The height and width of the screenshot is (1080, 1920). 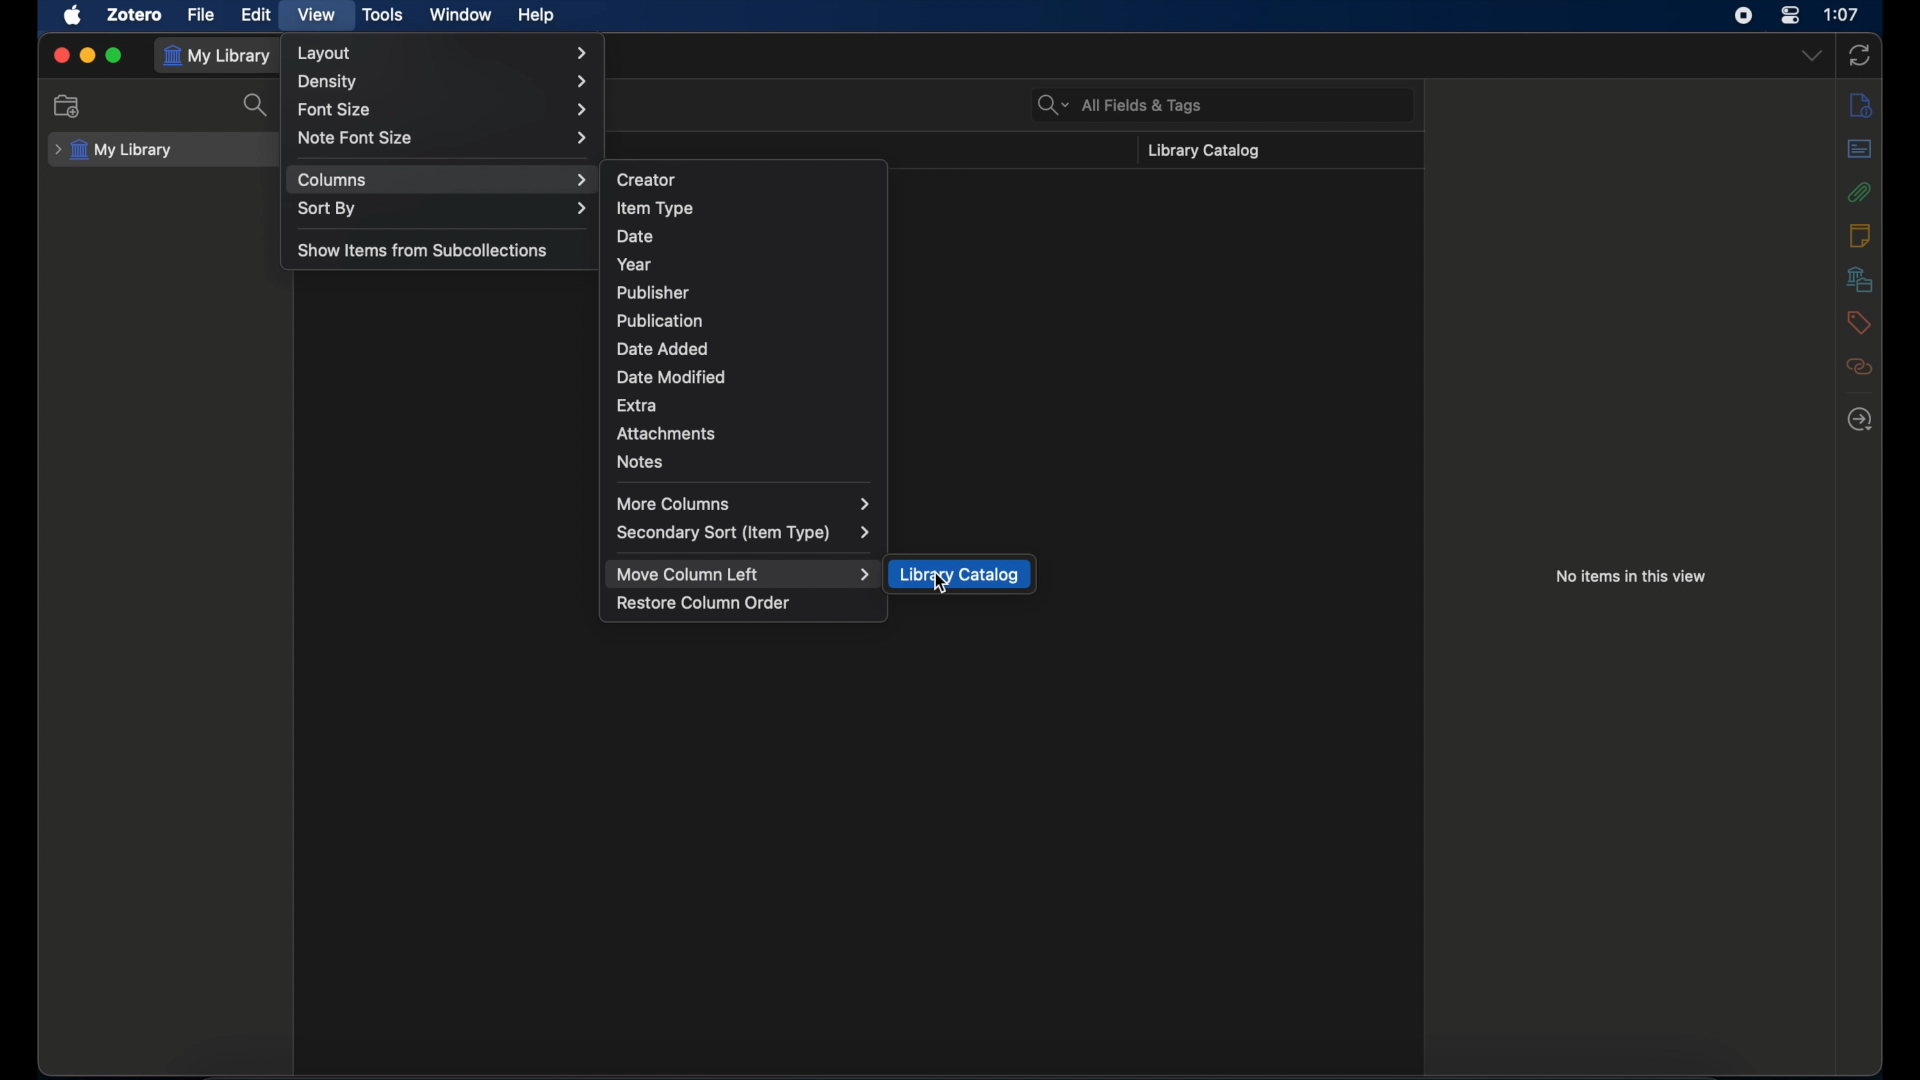 I want to click on publication, so click(x=659, y=320).